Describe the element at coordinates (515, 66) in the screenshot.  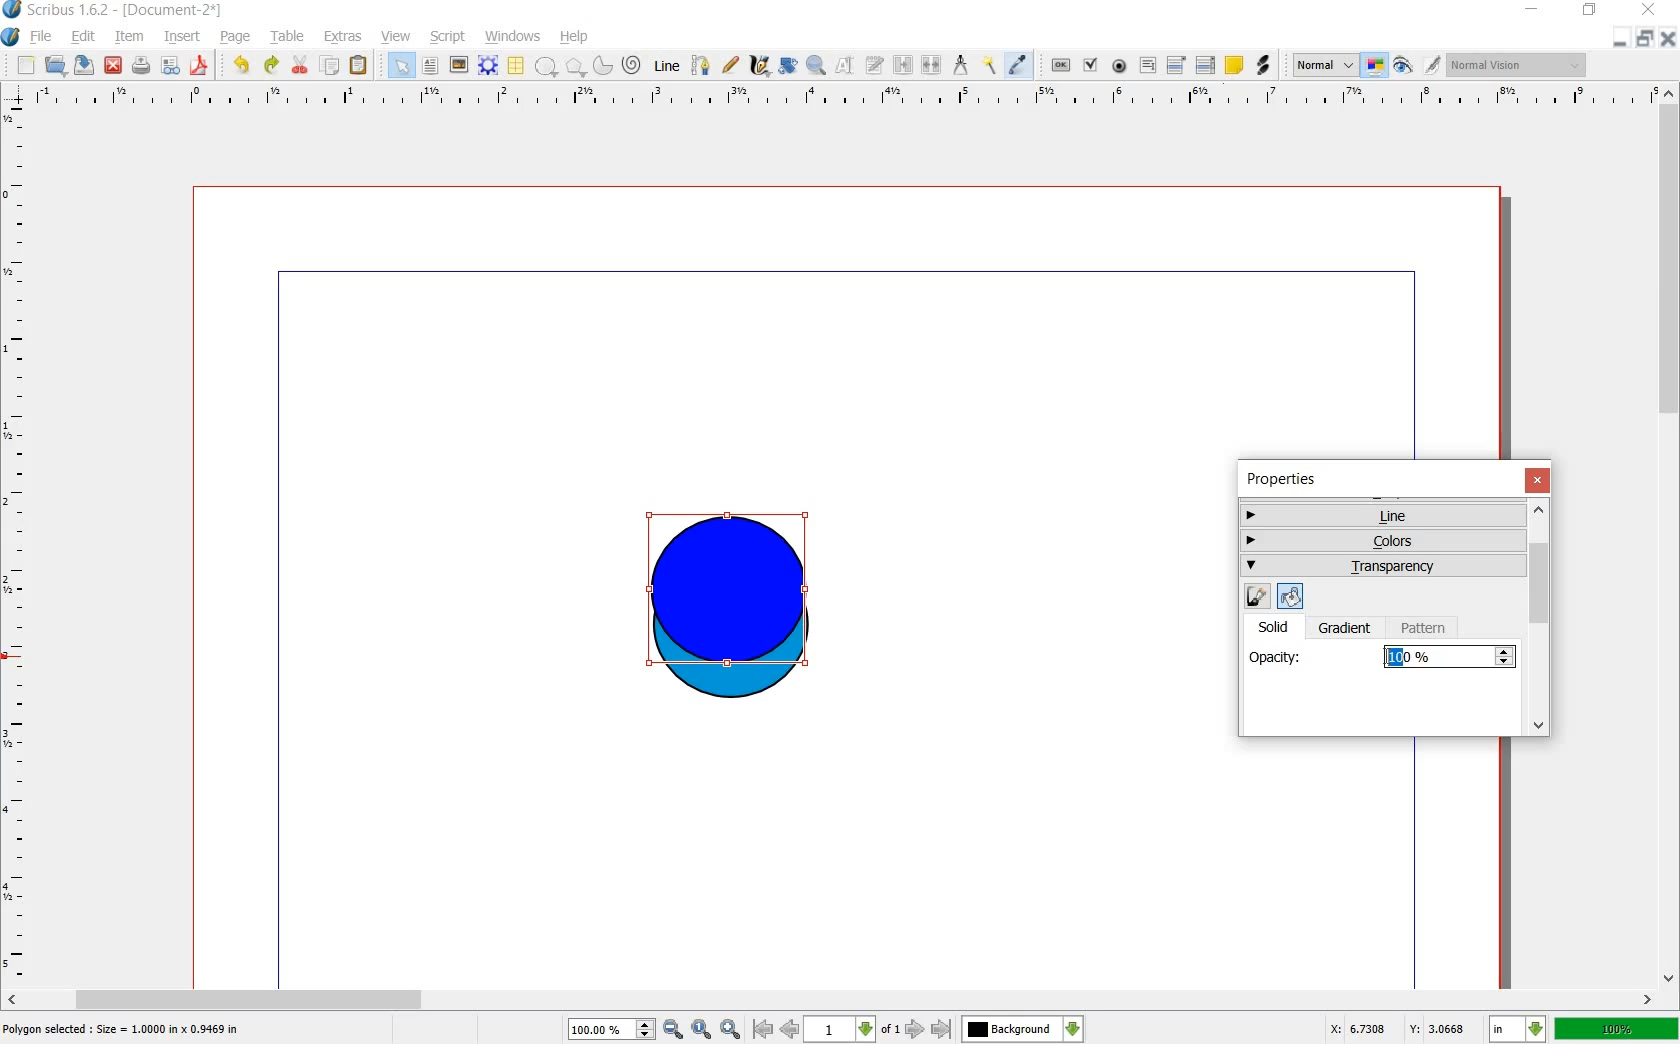
I see `table` at that location.